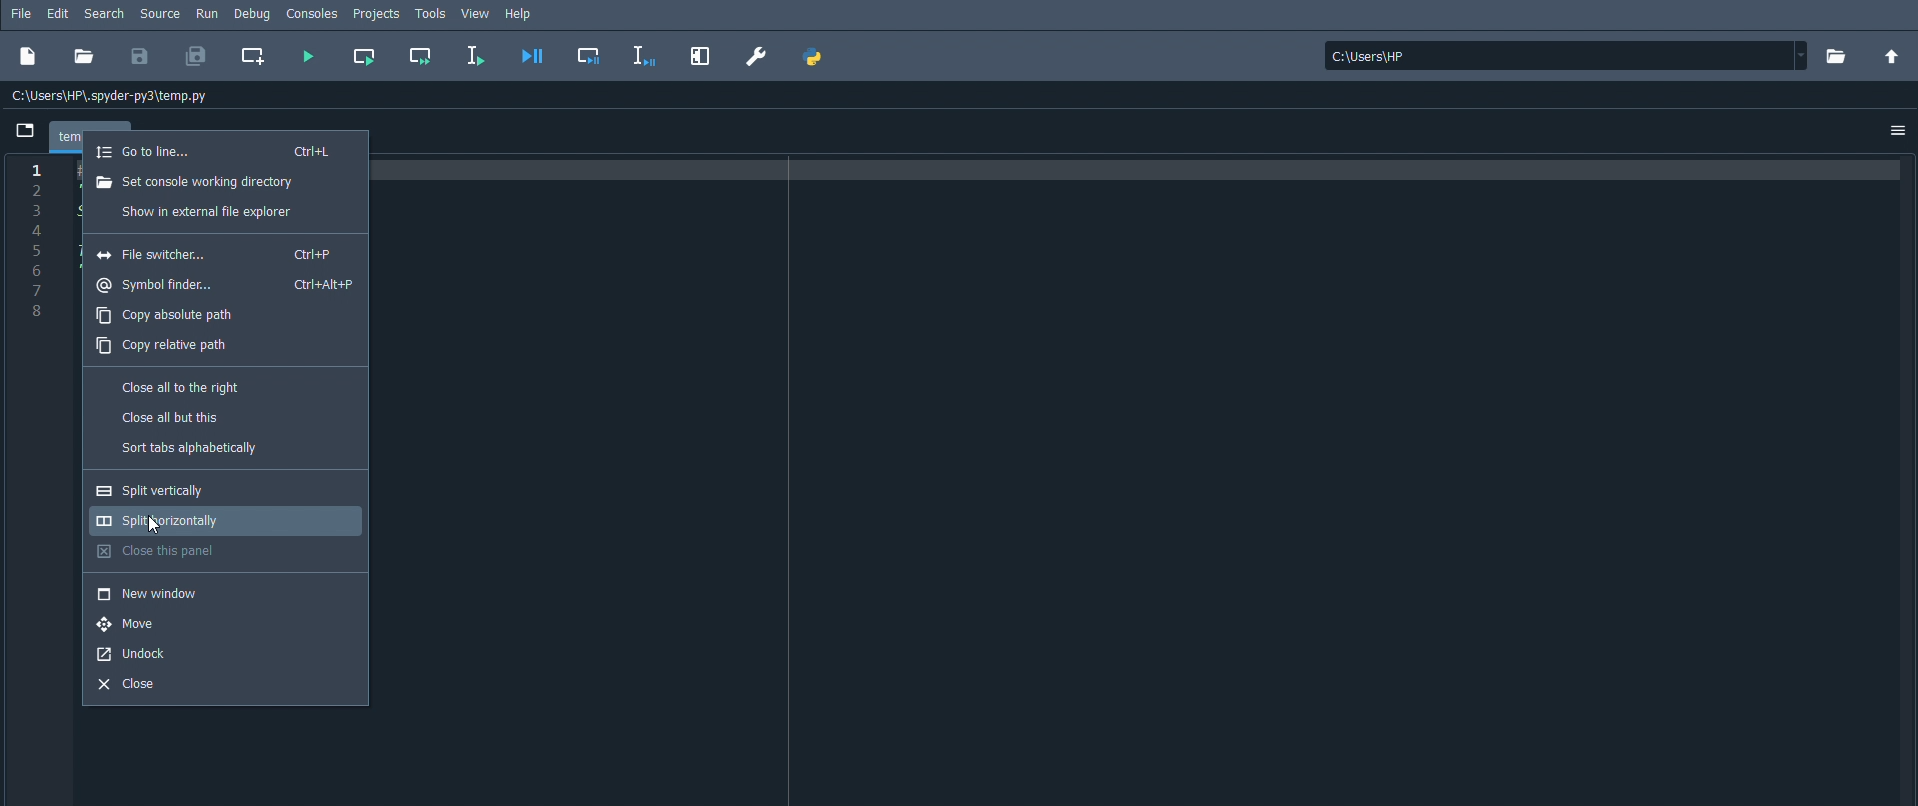 This screenshot has width=1918, height=806. What do you see at coordinates (142, 625) in the screenshot?
I see `Move` at bounding box center [142, 625].